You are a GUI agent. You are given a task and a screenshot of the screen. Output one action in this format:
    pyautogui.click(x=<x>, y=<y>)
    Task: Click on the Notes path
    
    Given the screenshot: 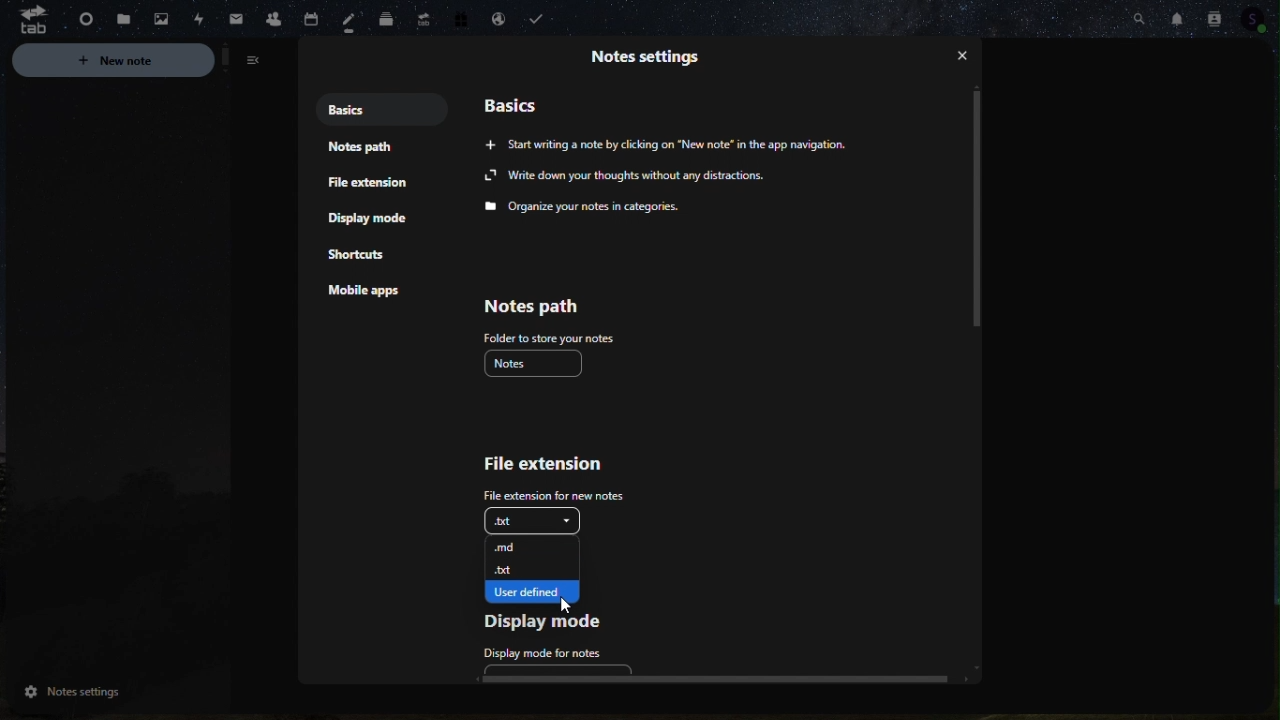 What is the action you would take?
    pyautogui.click(x=563, y=318)
    